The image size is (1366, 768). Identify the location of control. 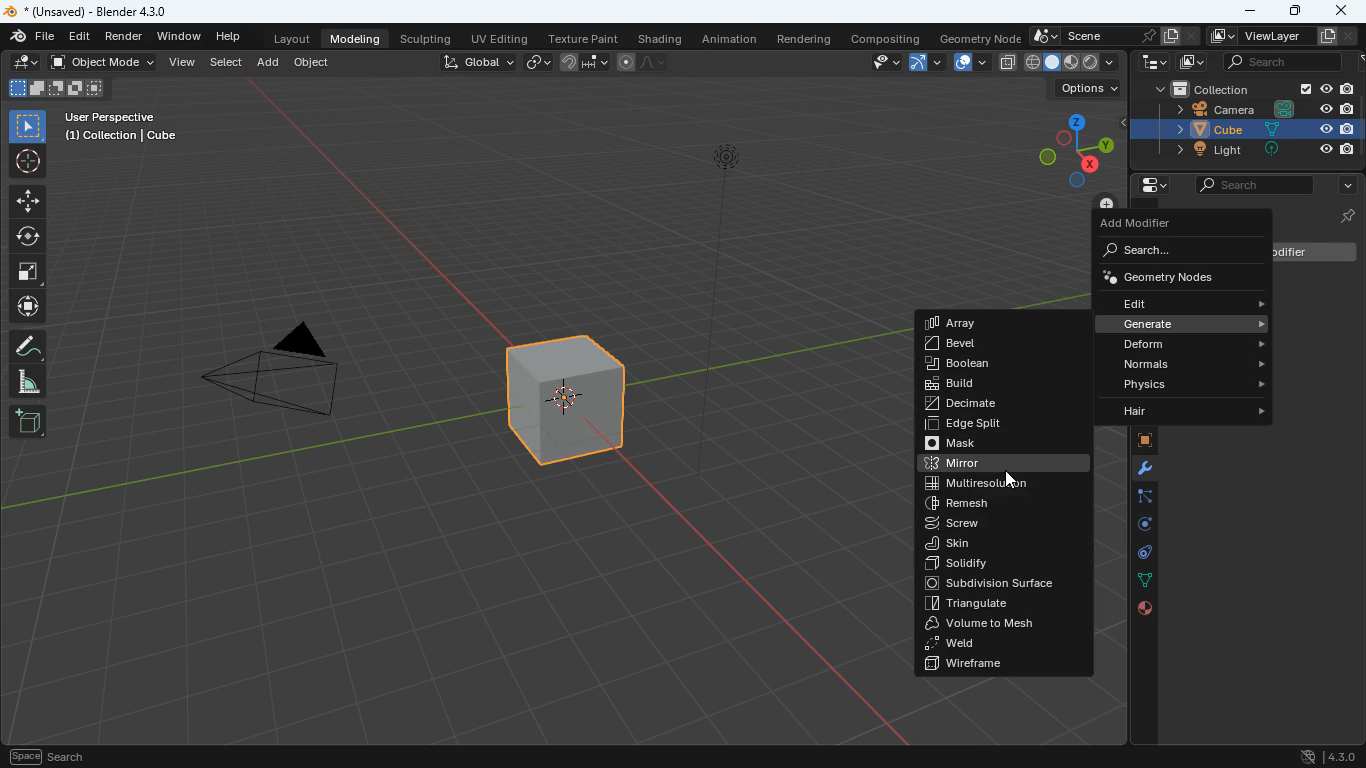
(1135, 554).